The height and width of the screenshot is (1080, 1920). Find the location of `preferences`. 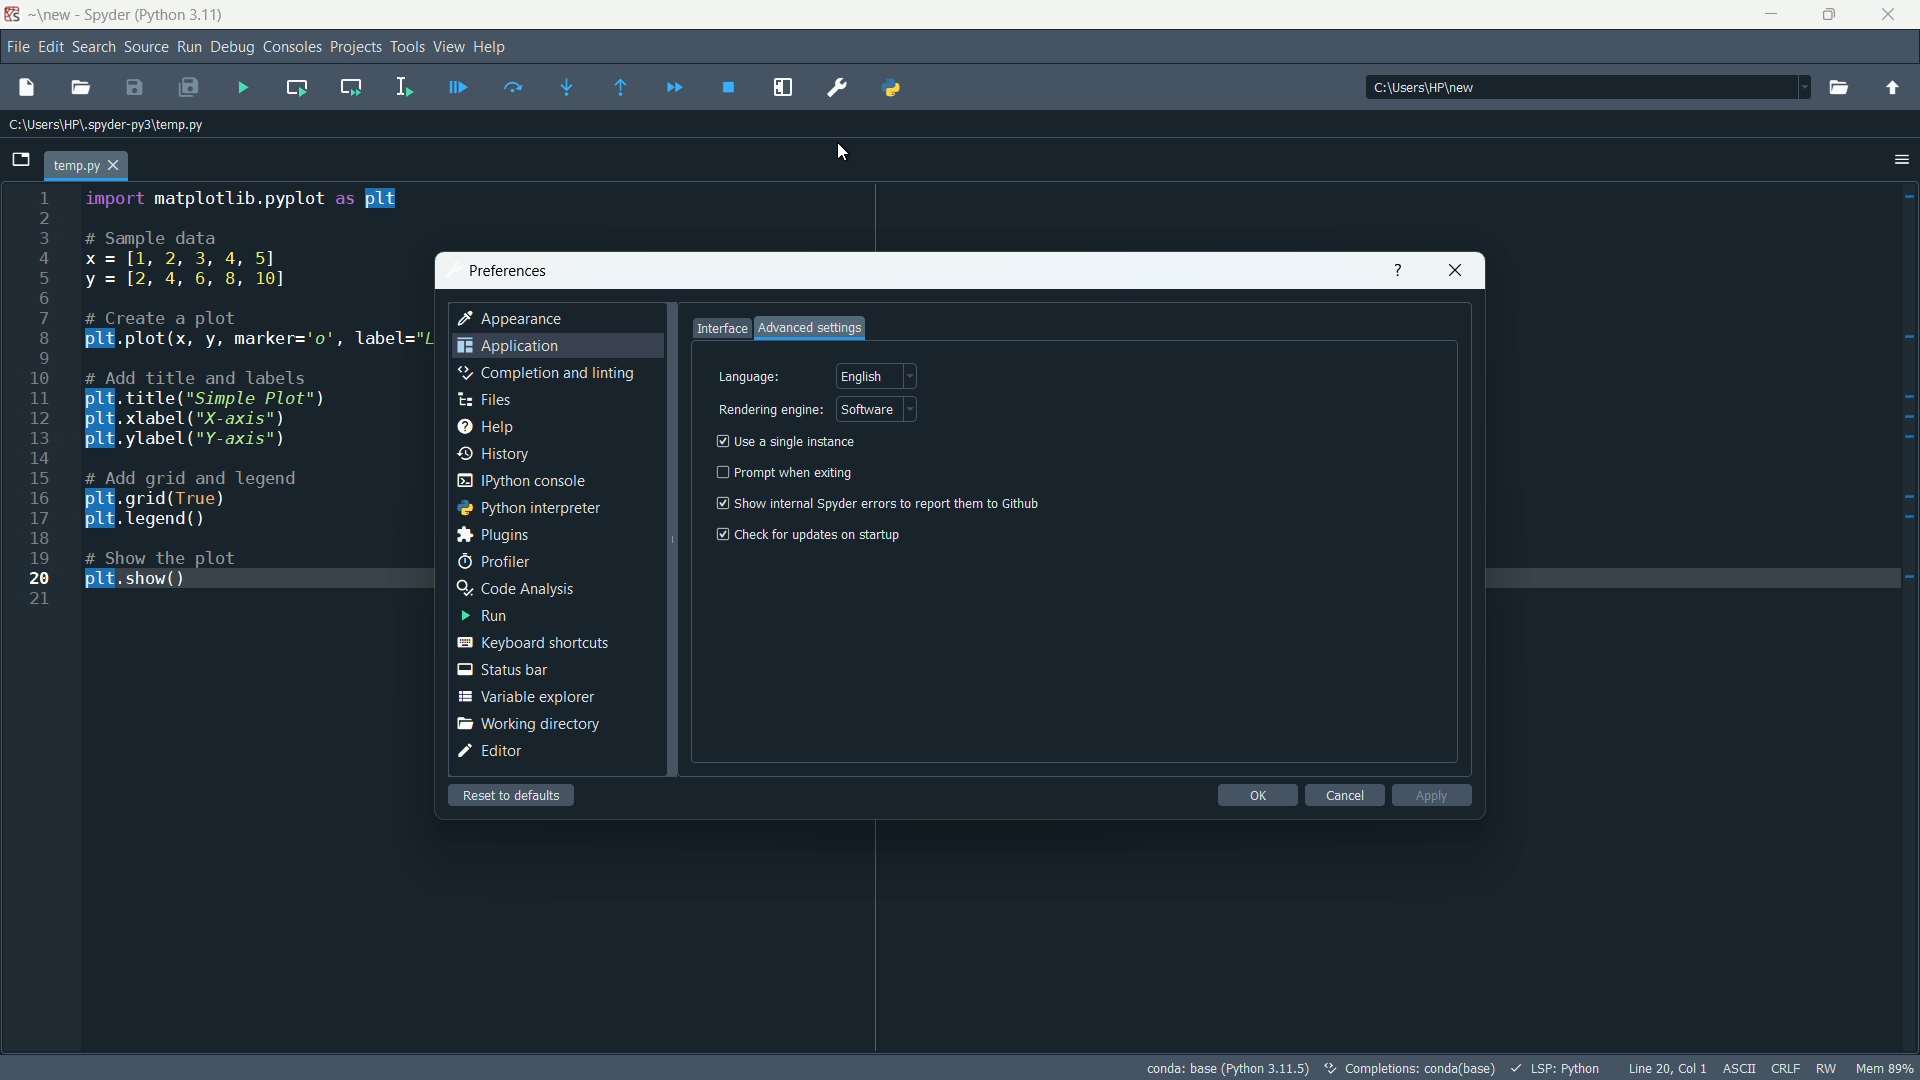

preferences is located at coordinates (838, 86).